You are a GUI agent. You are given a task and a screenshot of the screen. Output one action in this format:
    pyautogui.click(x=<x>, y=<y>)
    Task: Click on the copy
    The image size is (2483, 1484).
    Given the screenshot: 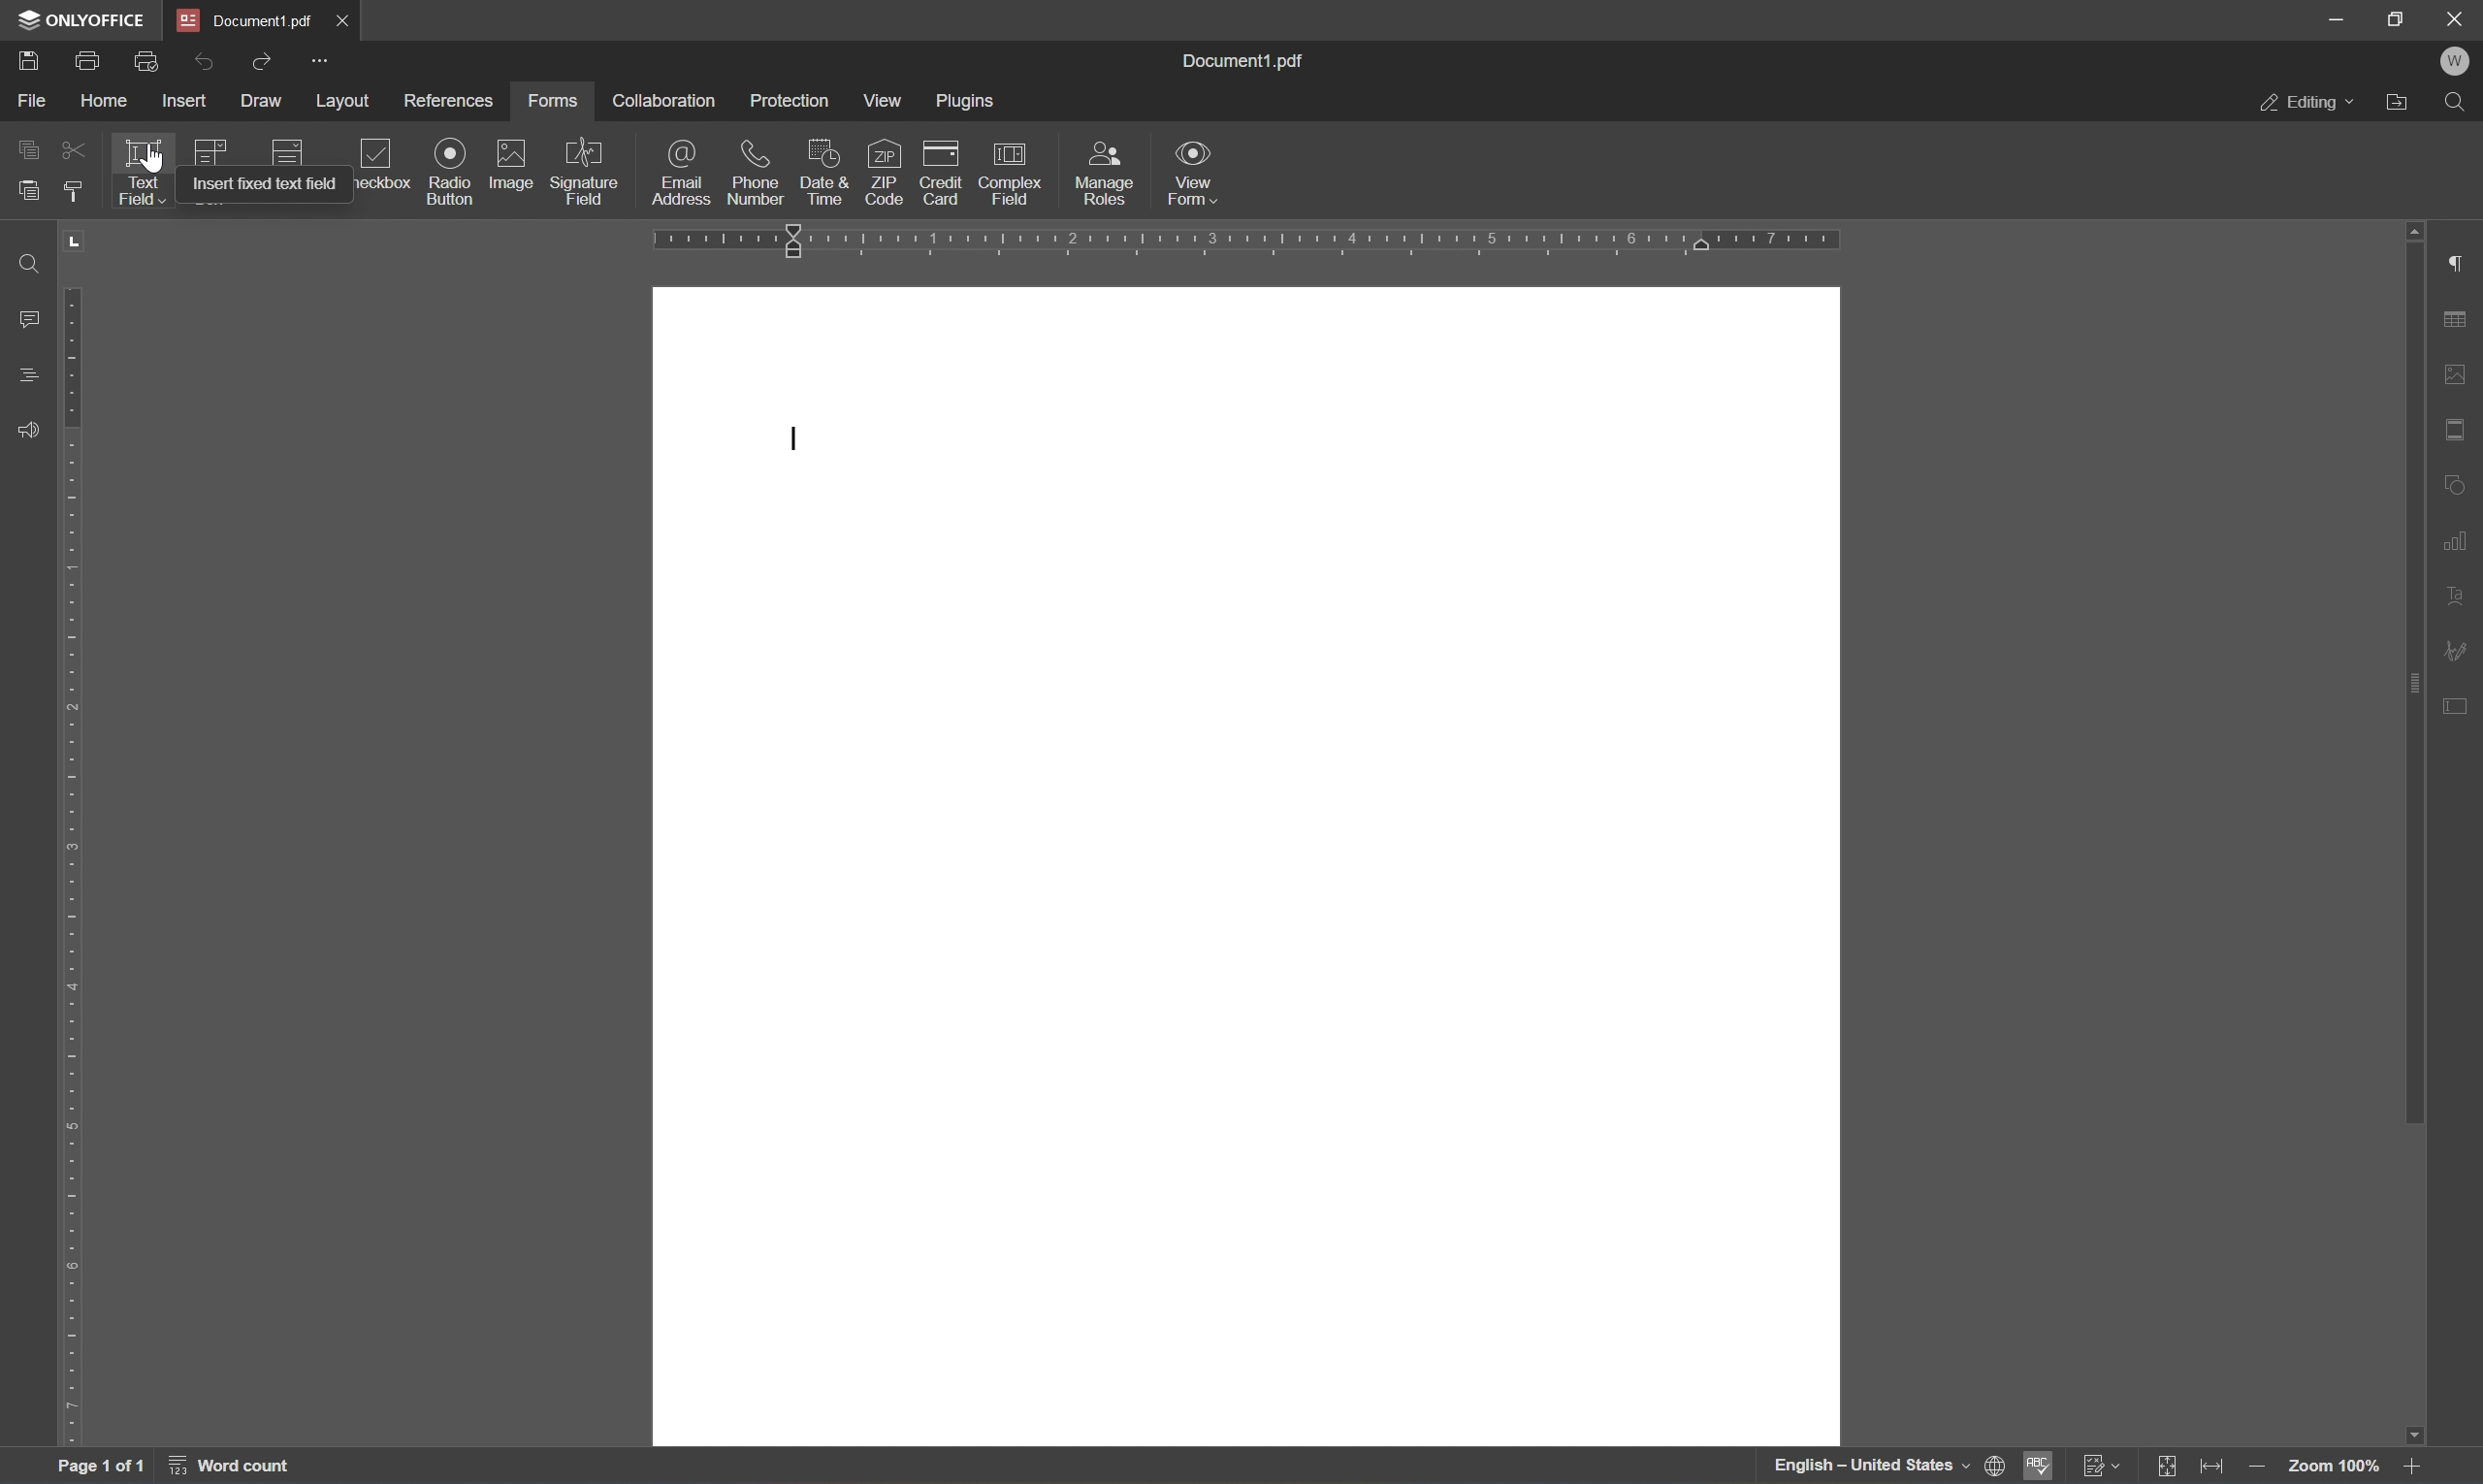 What is the action you would take?
    pyautogui.click(x=25, y=150)
    